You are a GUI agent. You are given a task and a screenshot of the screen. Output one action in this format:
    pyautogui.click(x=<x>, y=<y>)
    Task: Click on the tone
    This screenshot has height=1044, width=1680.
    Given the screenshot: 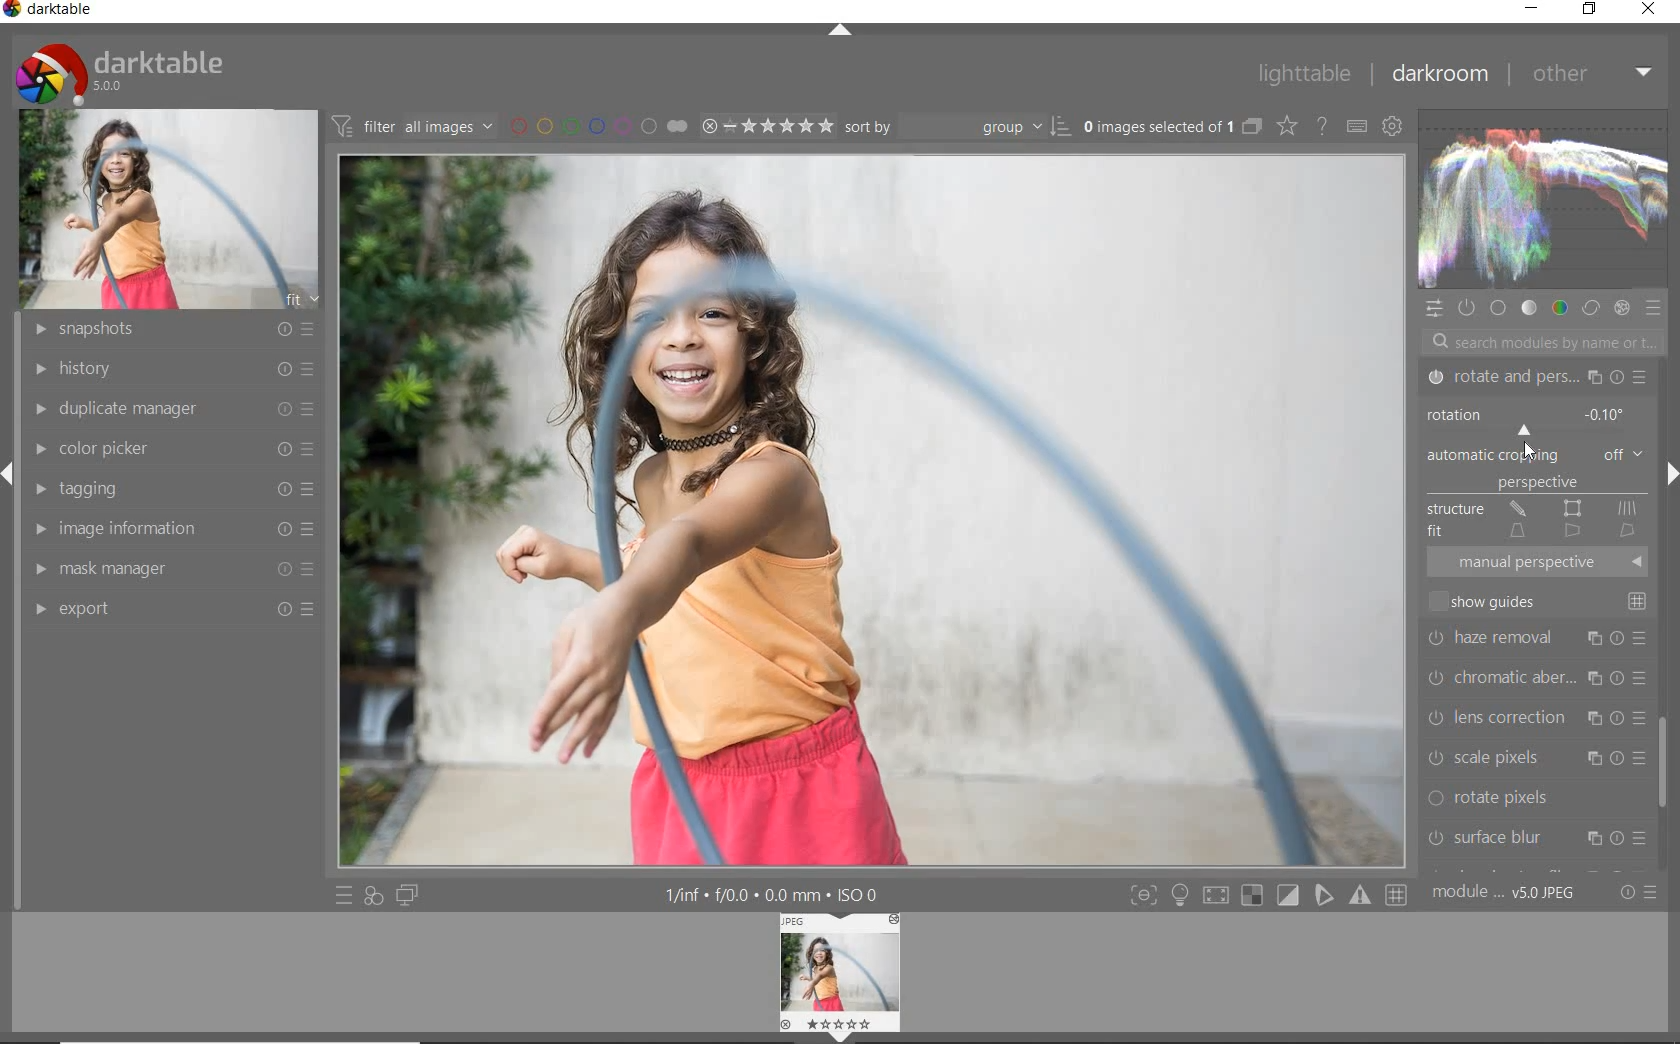 What is the action you would take?
    pyautogui.click(x=1528, y=308)
    